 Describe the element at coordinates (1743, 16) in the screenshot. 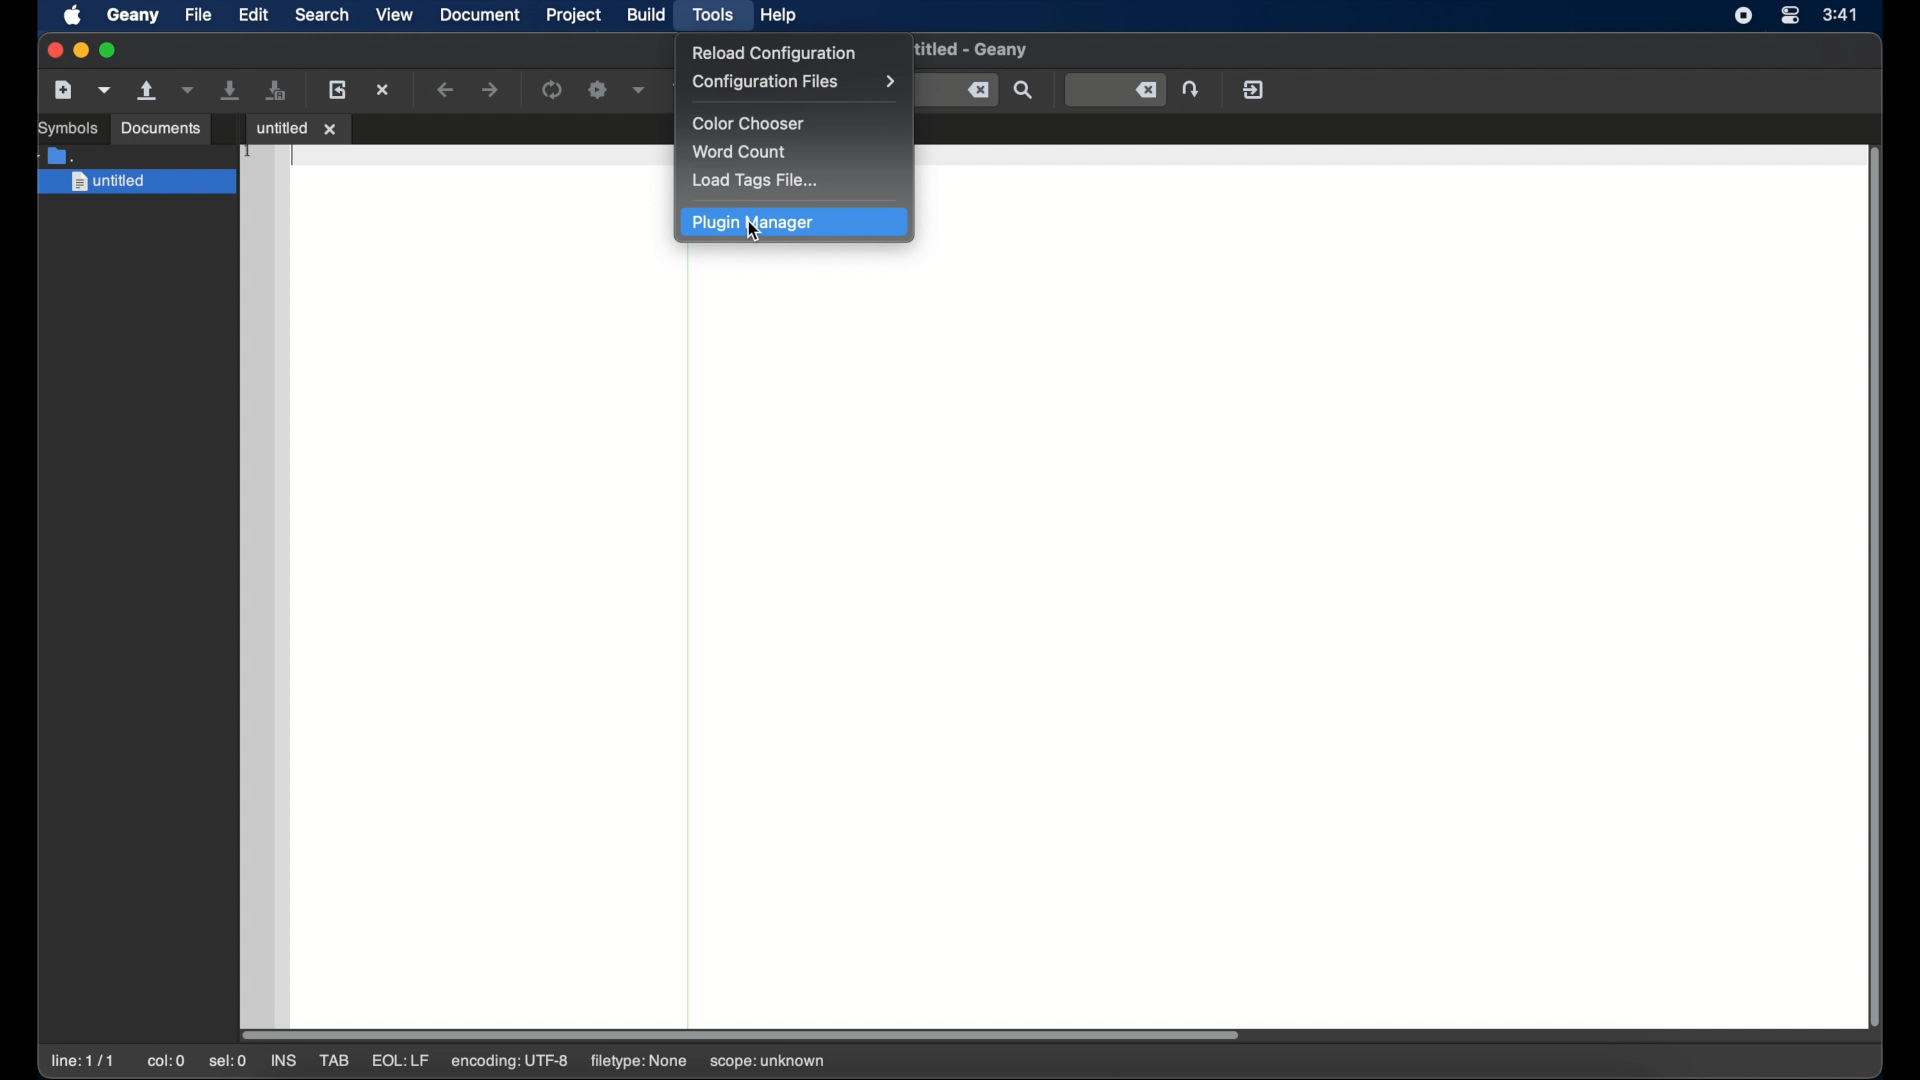

I see `screen recorder icon` at that location.